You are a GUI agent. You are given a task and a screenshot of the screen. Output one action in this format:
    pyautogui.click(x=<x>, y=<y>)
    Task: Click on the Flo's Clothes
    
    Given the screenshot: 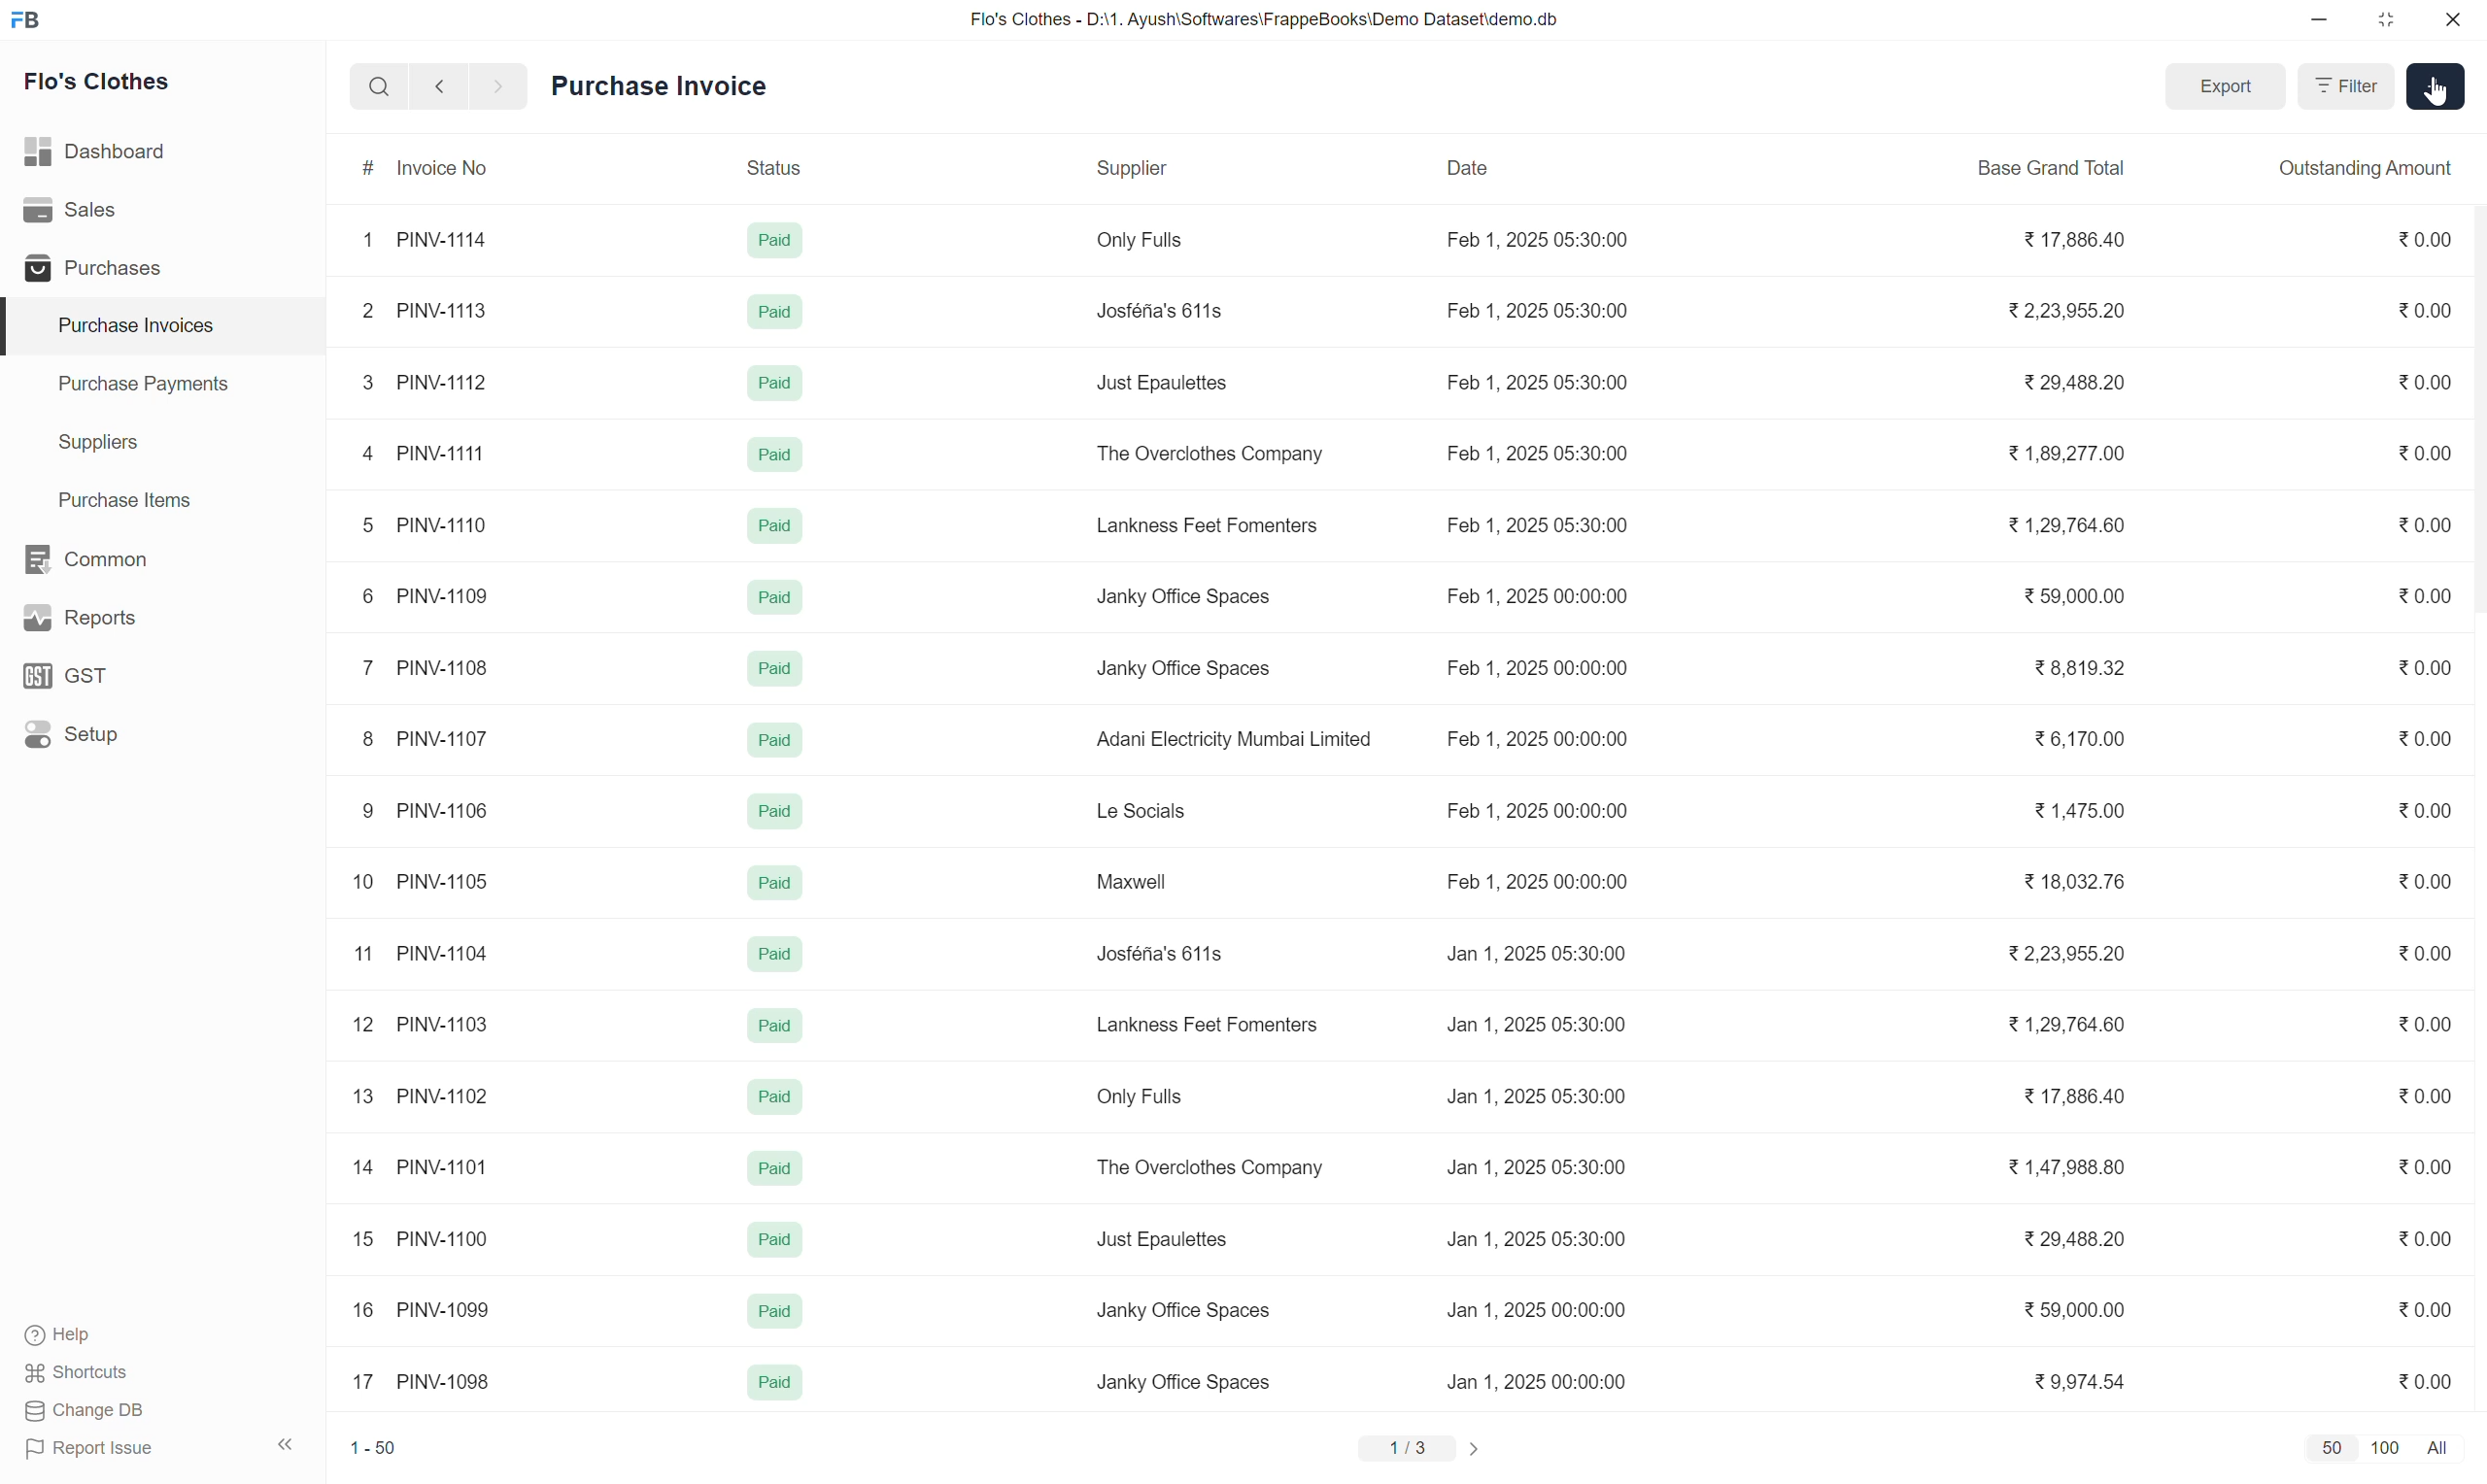 What is the action you would take?
    pyautogui.click(x=98, y=81)
    